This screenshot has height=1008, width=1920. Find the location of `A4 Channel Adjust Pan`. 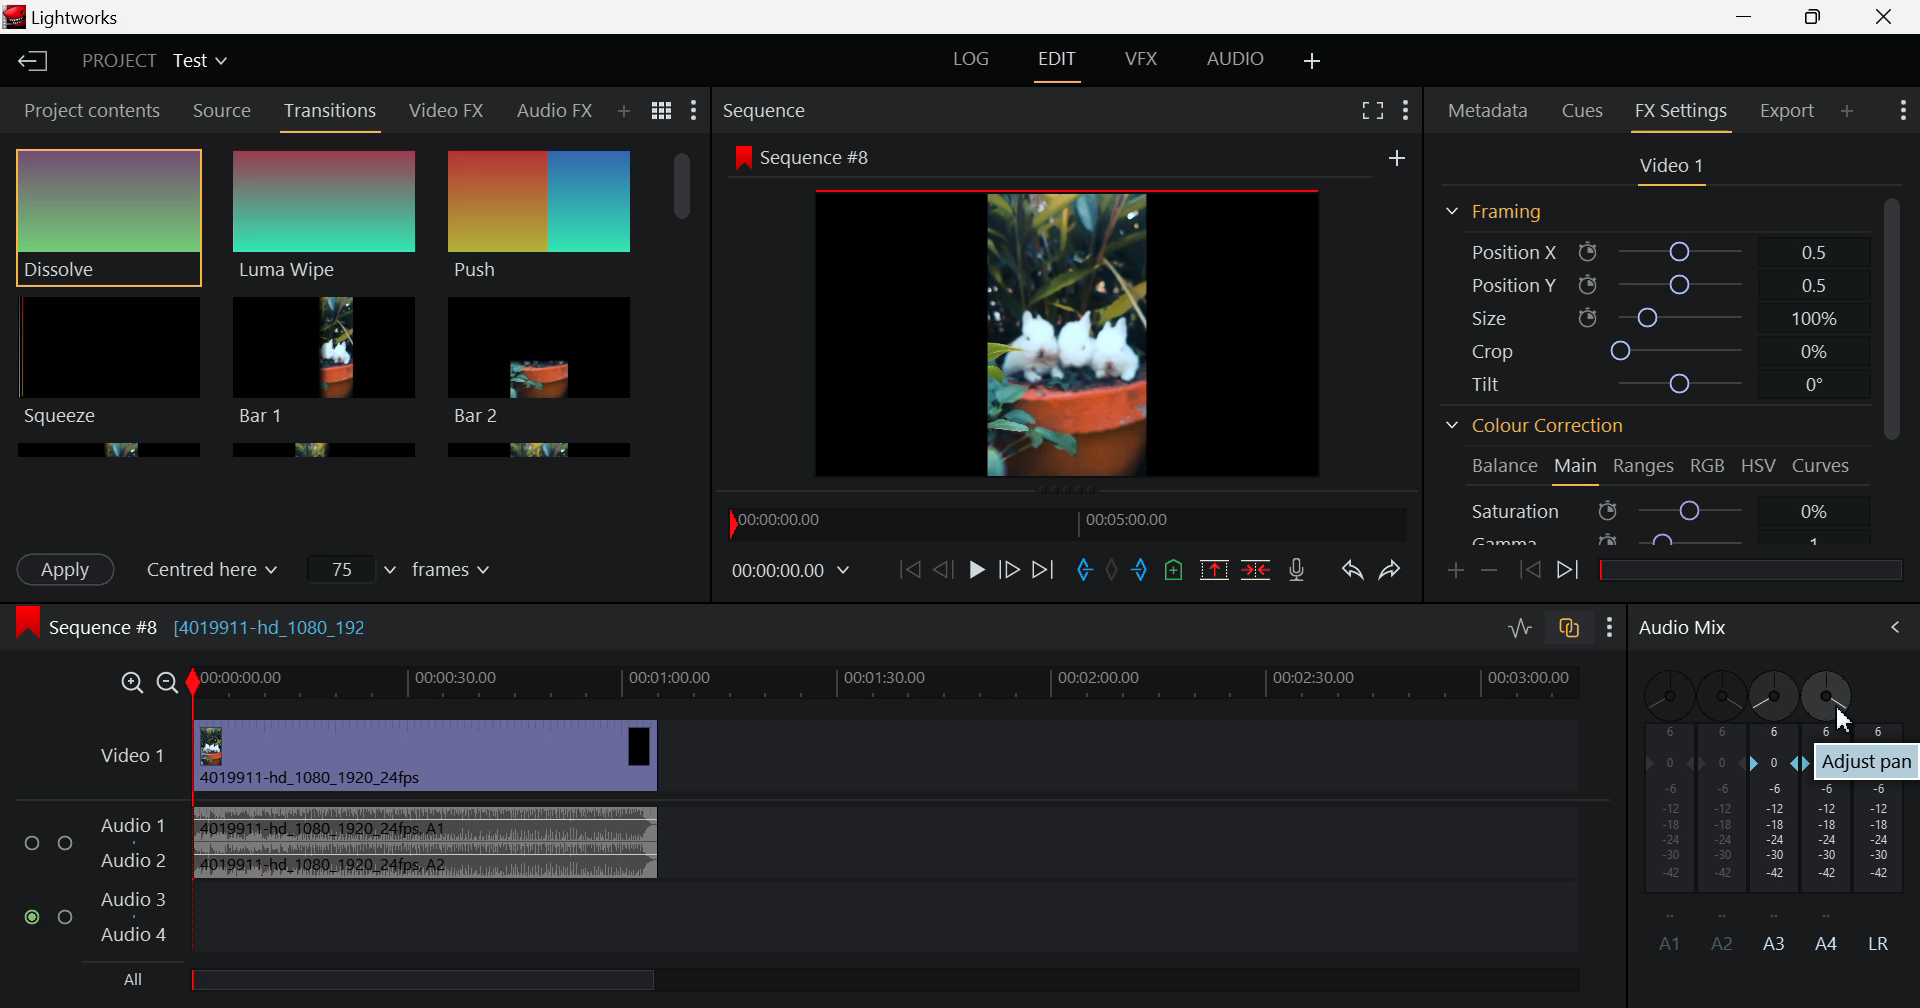

A4 Channel Adjust Pan is located at coordinates (1844, 724).